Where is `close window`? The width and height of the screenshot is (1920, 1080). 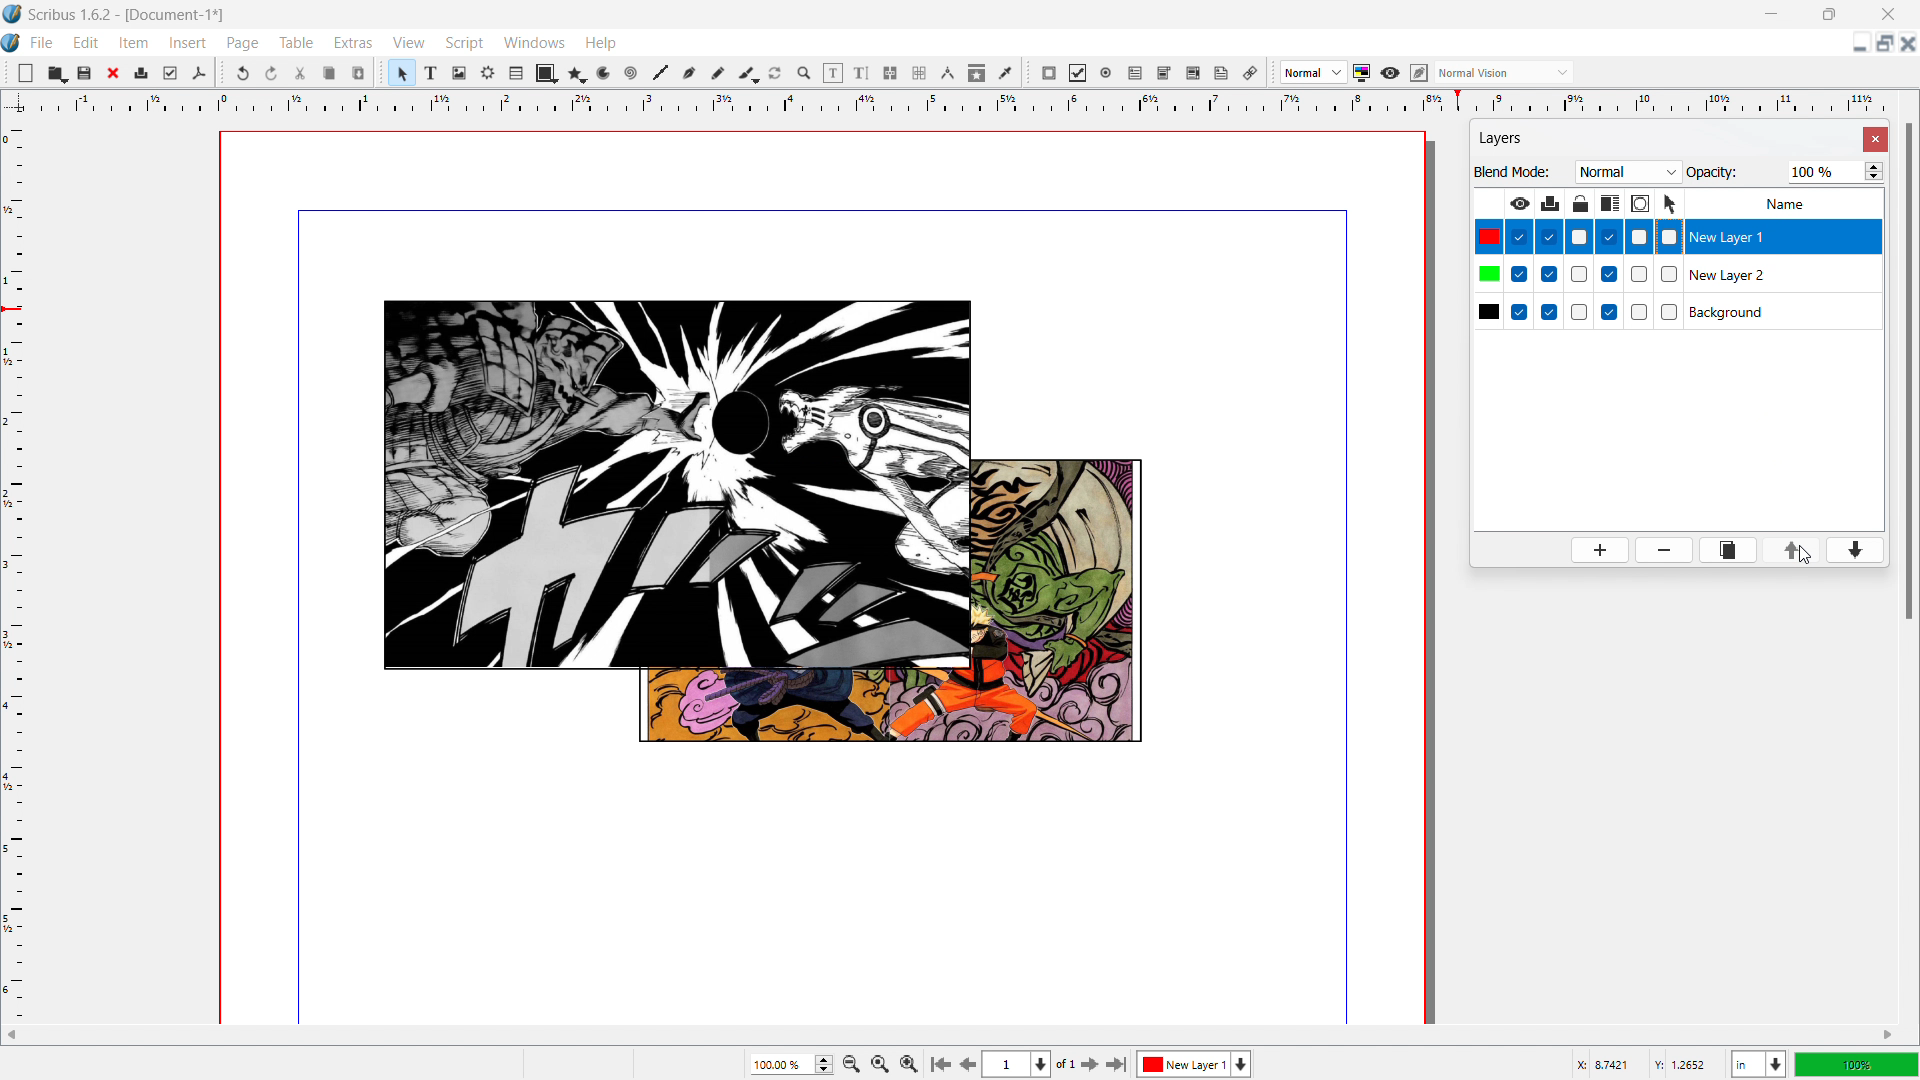 close window is located at coordinates (1889, 14).